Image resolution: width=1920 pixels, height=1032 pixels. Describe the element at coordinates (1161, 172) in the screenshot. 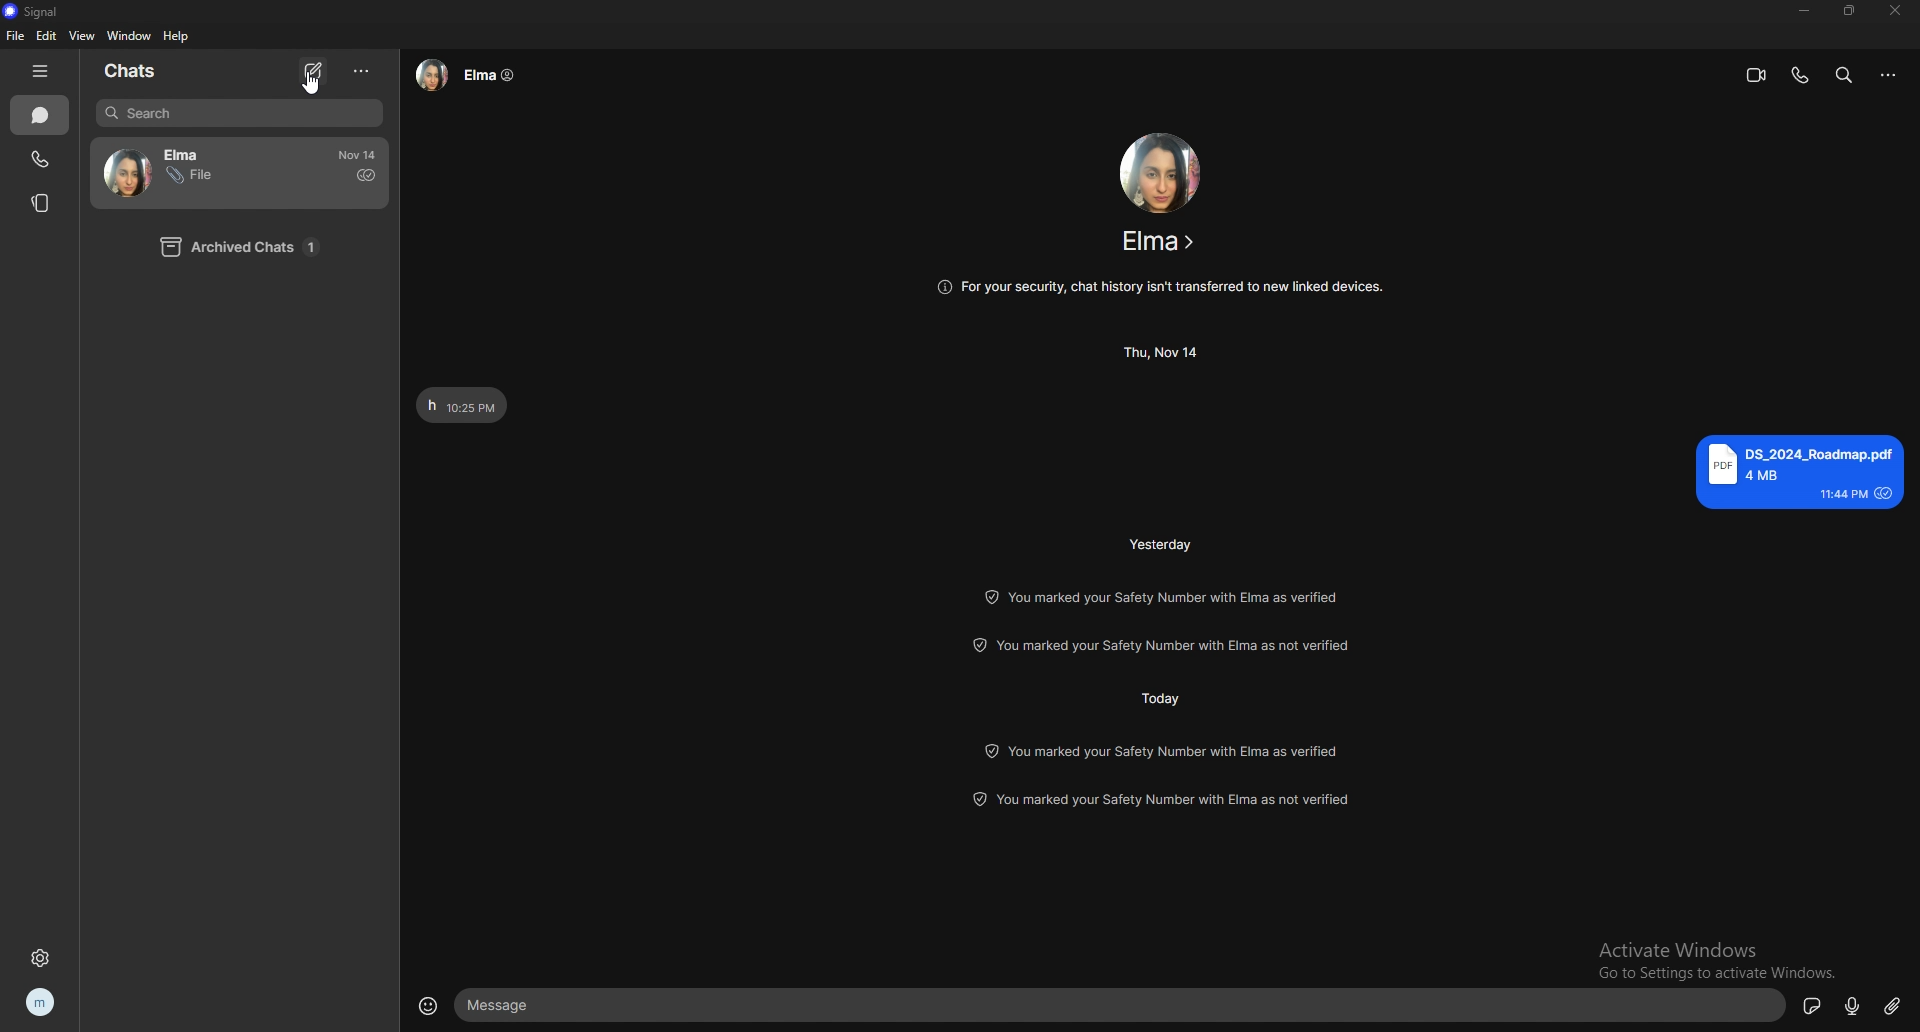

I see `contact photo` at that location.